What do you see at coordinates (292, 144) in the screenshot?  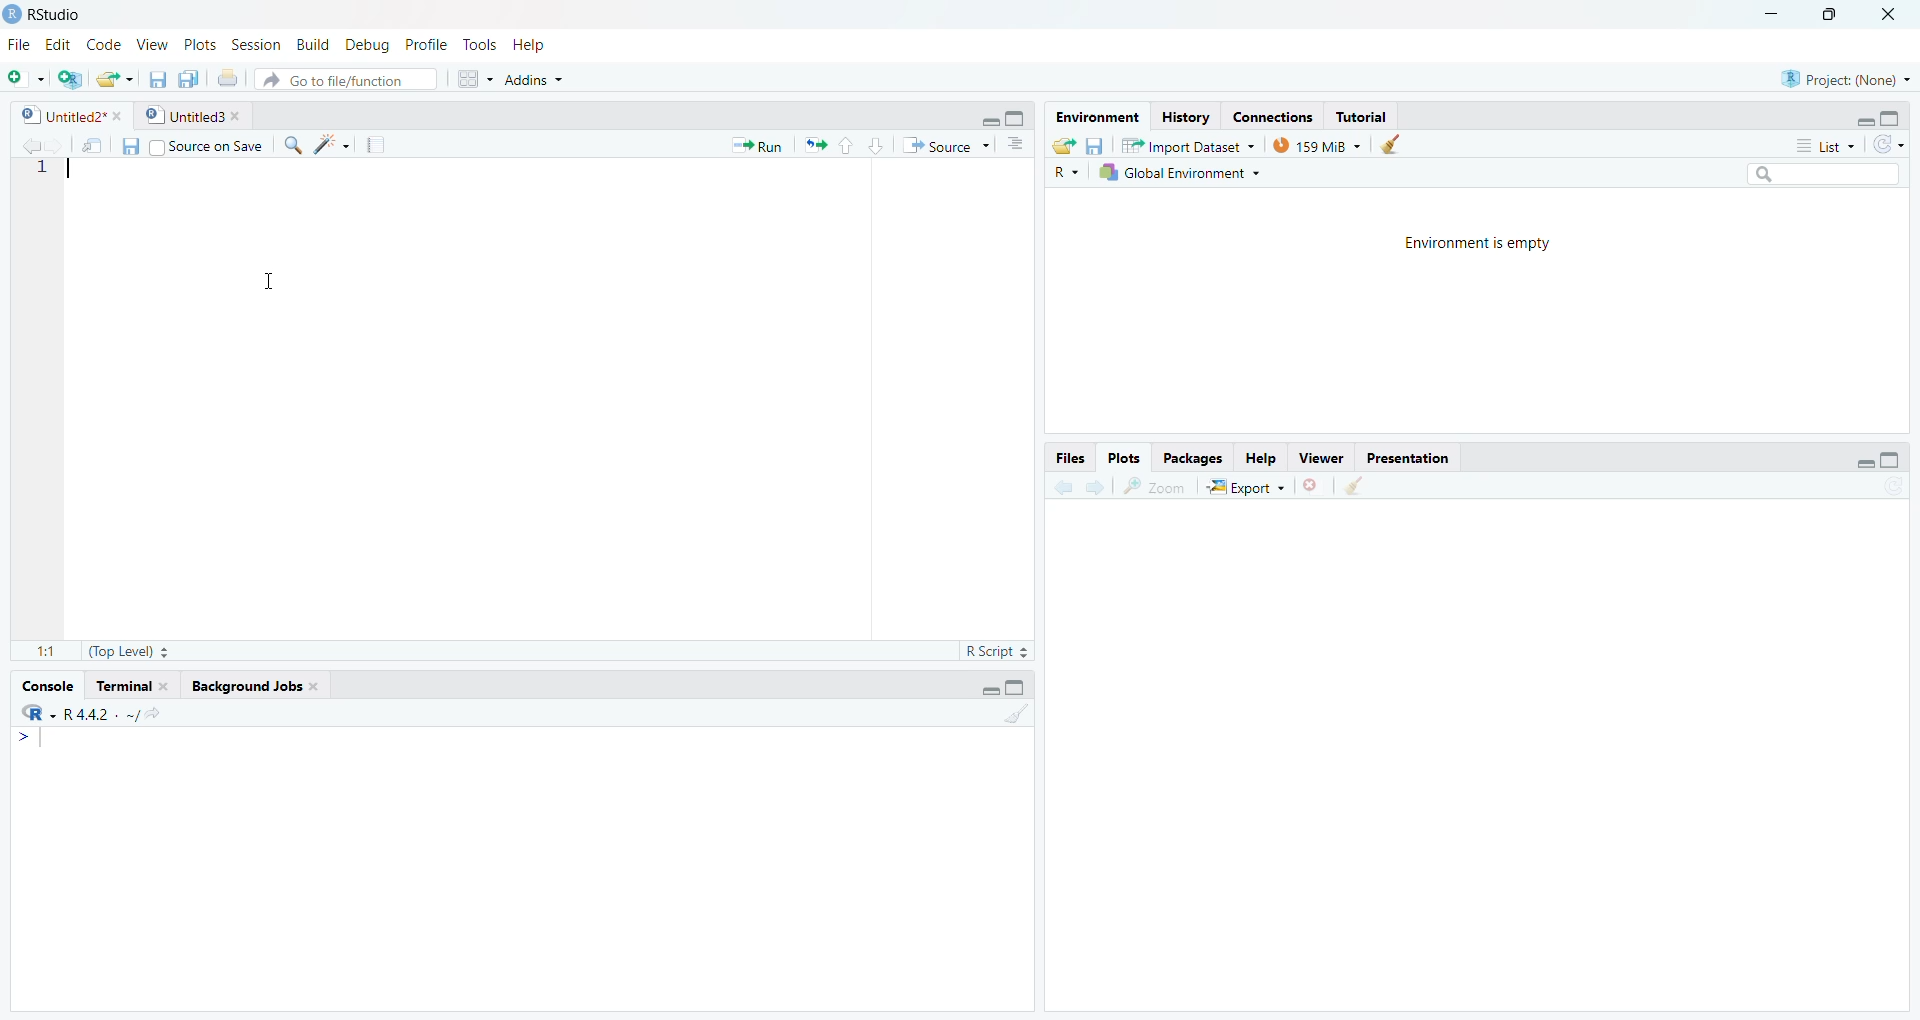 I see `Find/Replace` at bounding box center [292, 144].